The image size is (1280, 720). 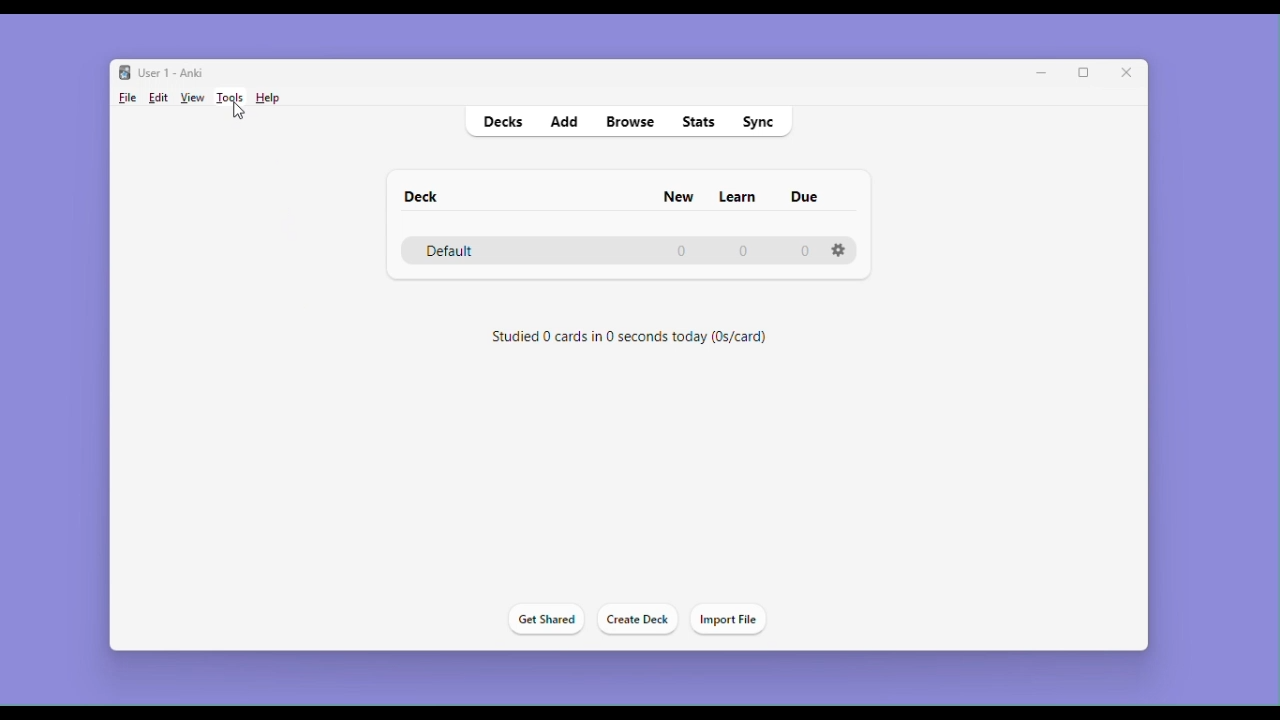 I want to click on Minimize, so click(x=1044, y=72).